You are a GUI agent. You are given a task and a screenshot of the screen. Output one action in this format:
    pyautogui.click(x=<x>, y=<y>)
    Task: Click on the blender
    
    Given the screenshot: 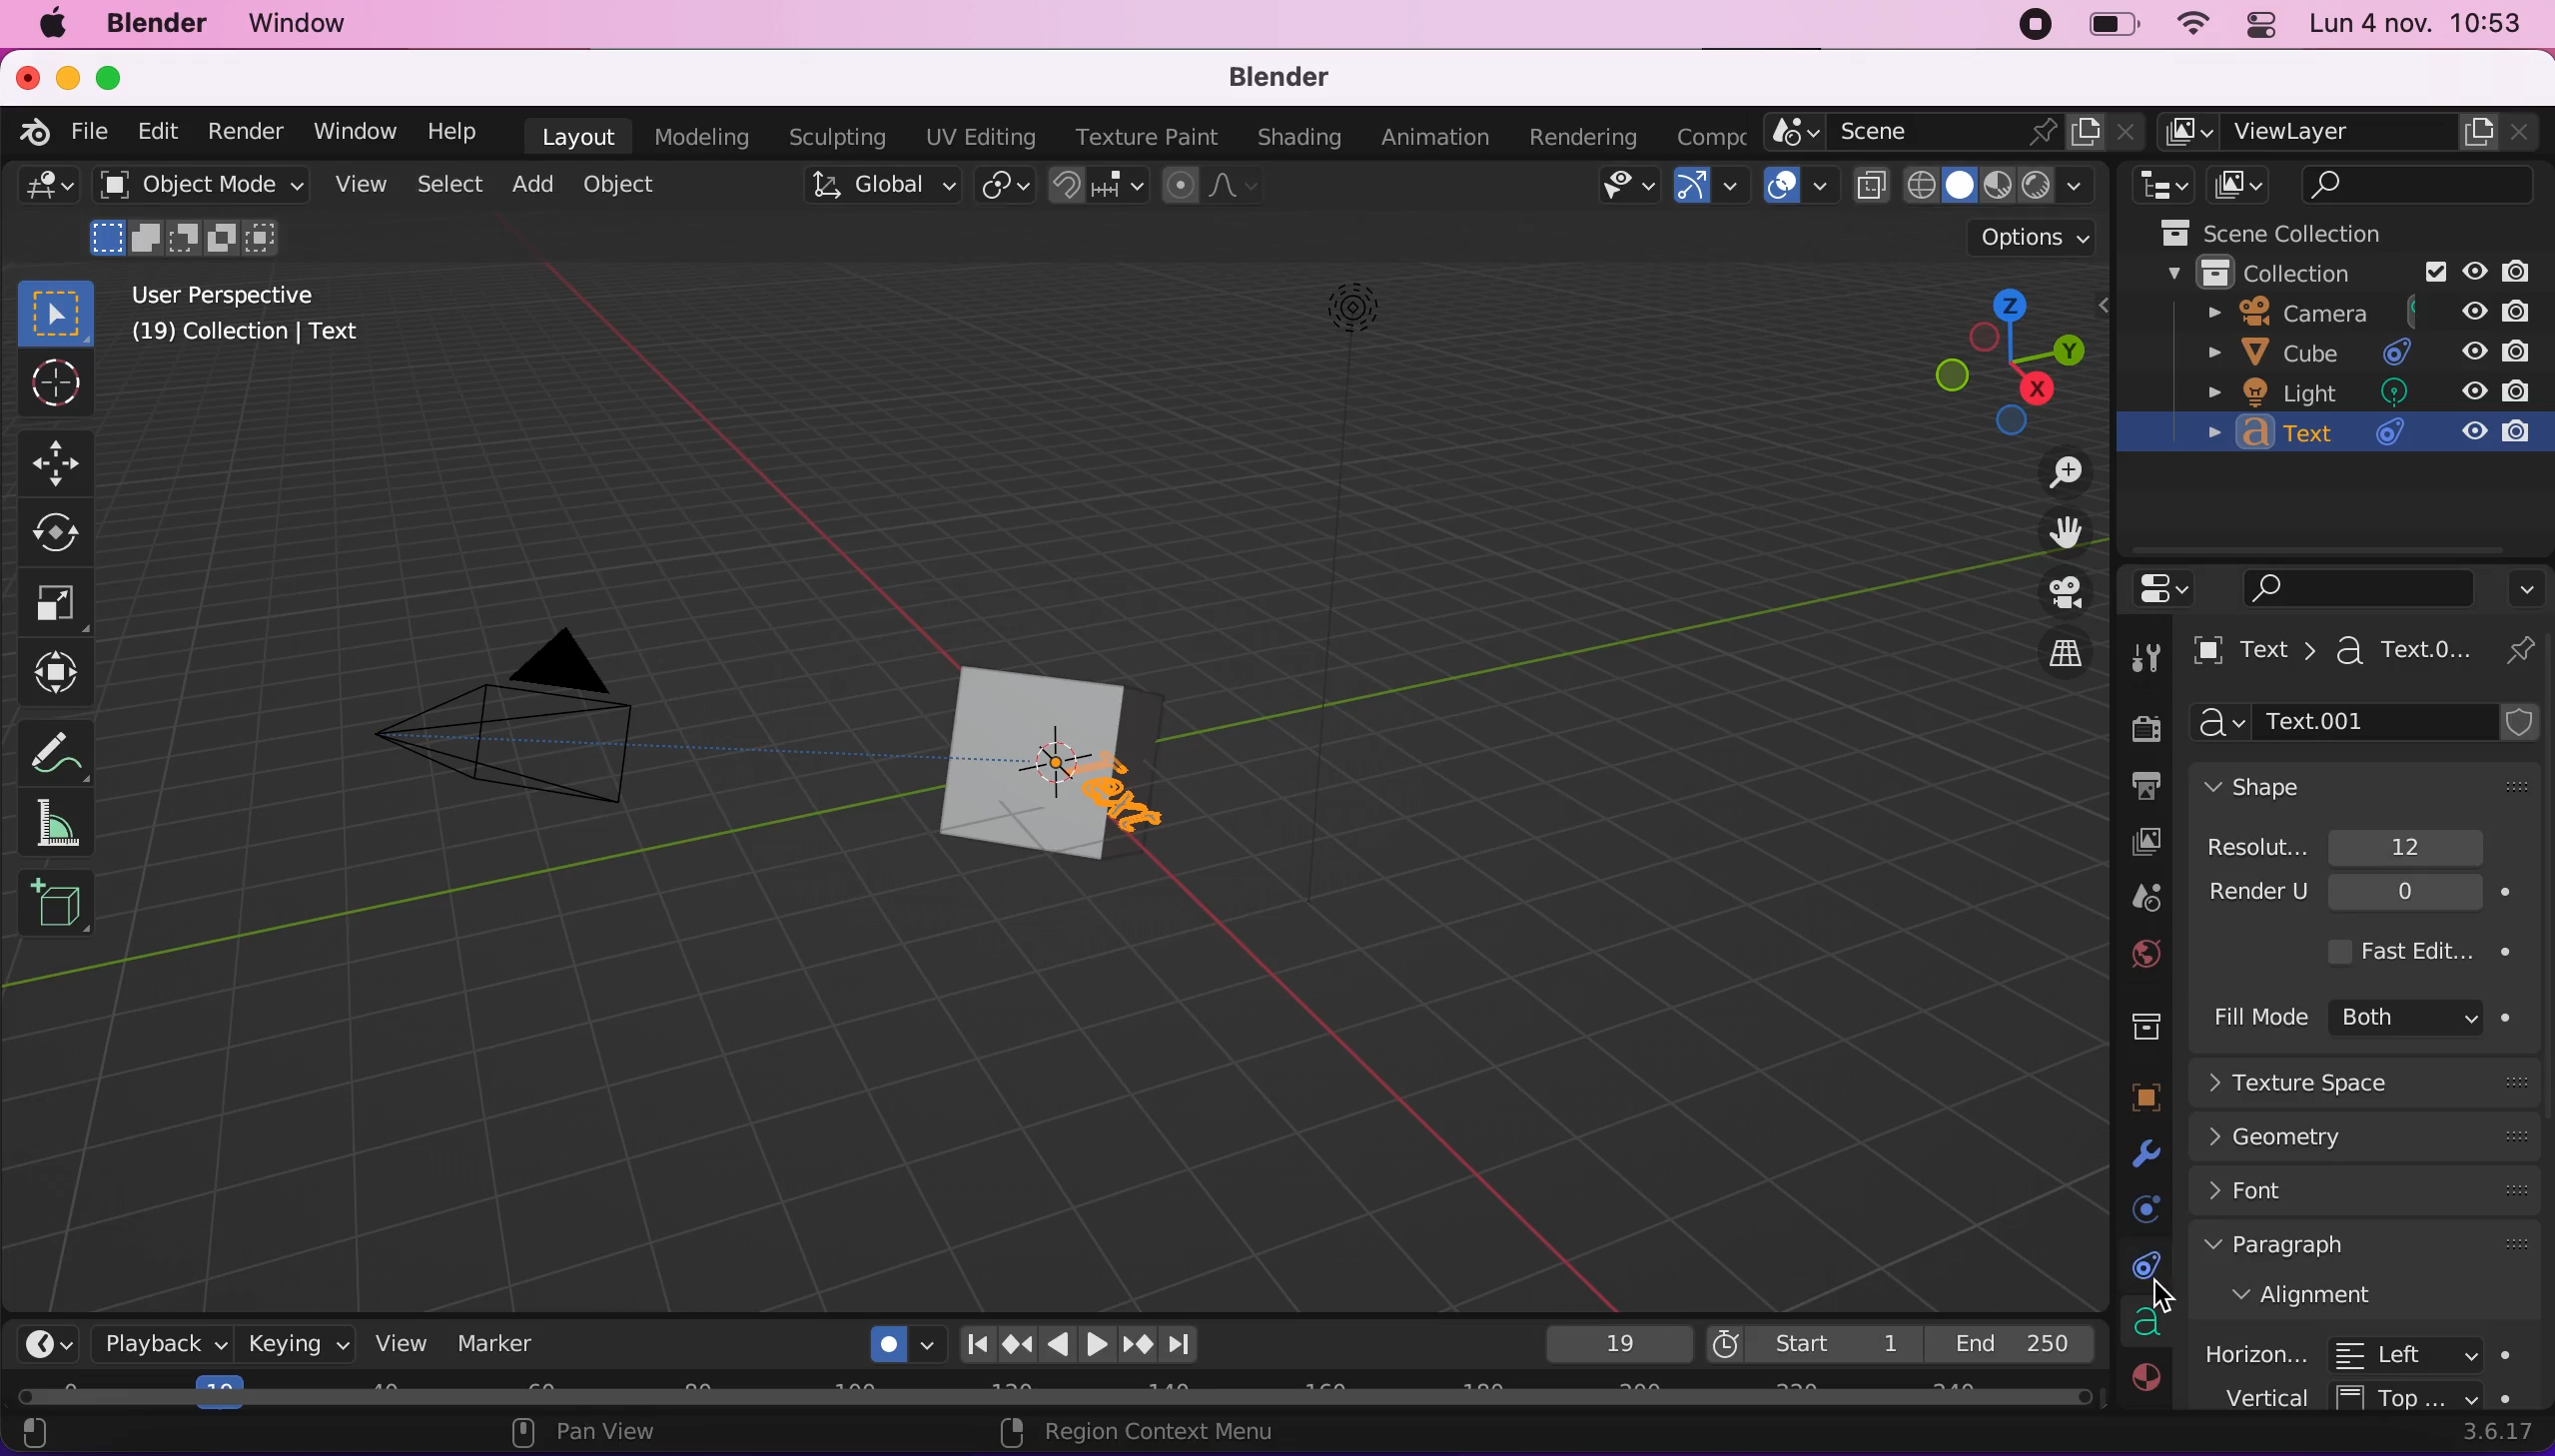 What is the action you would take?
    pyautogui.click(x=32, y=133)
    